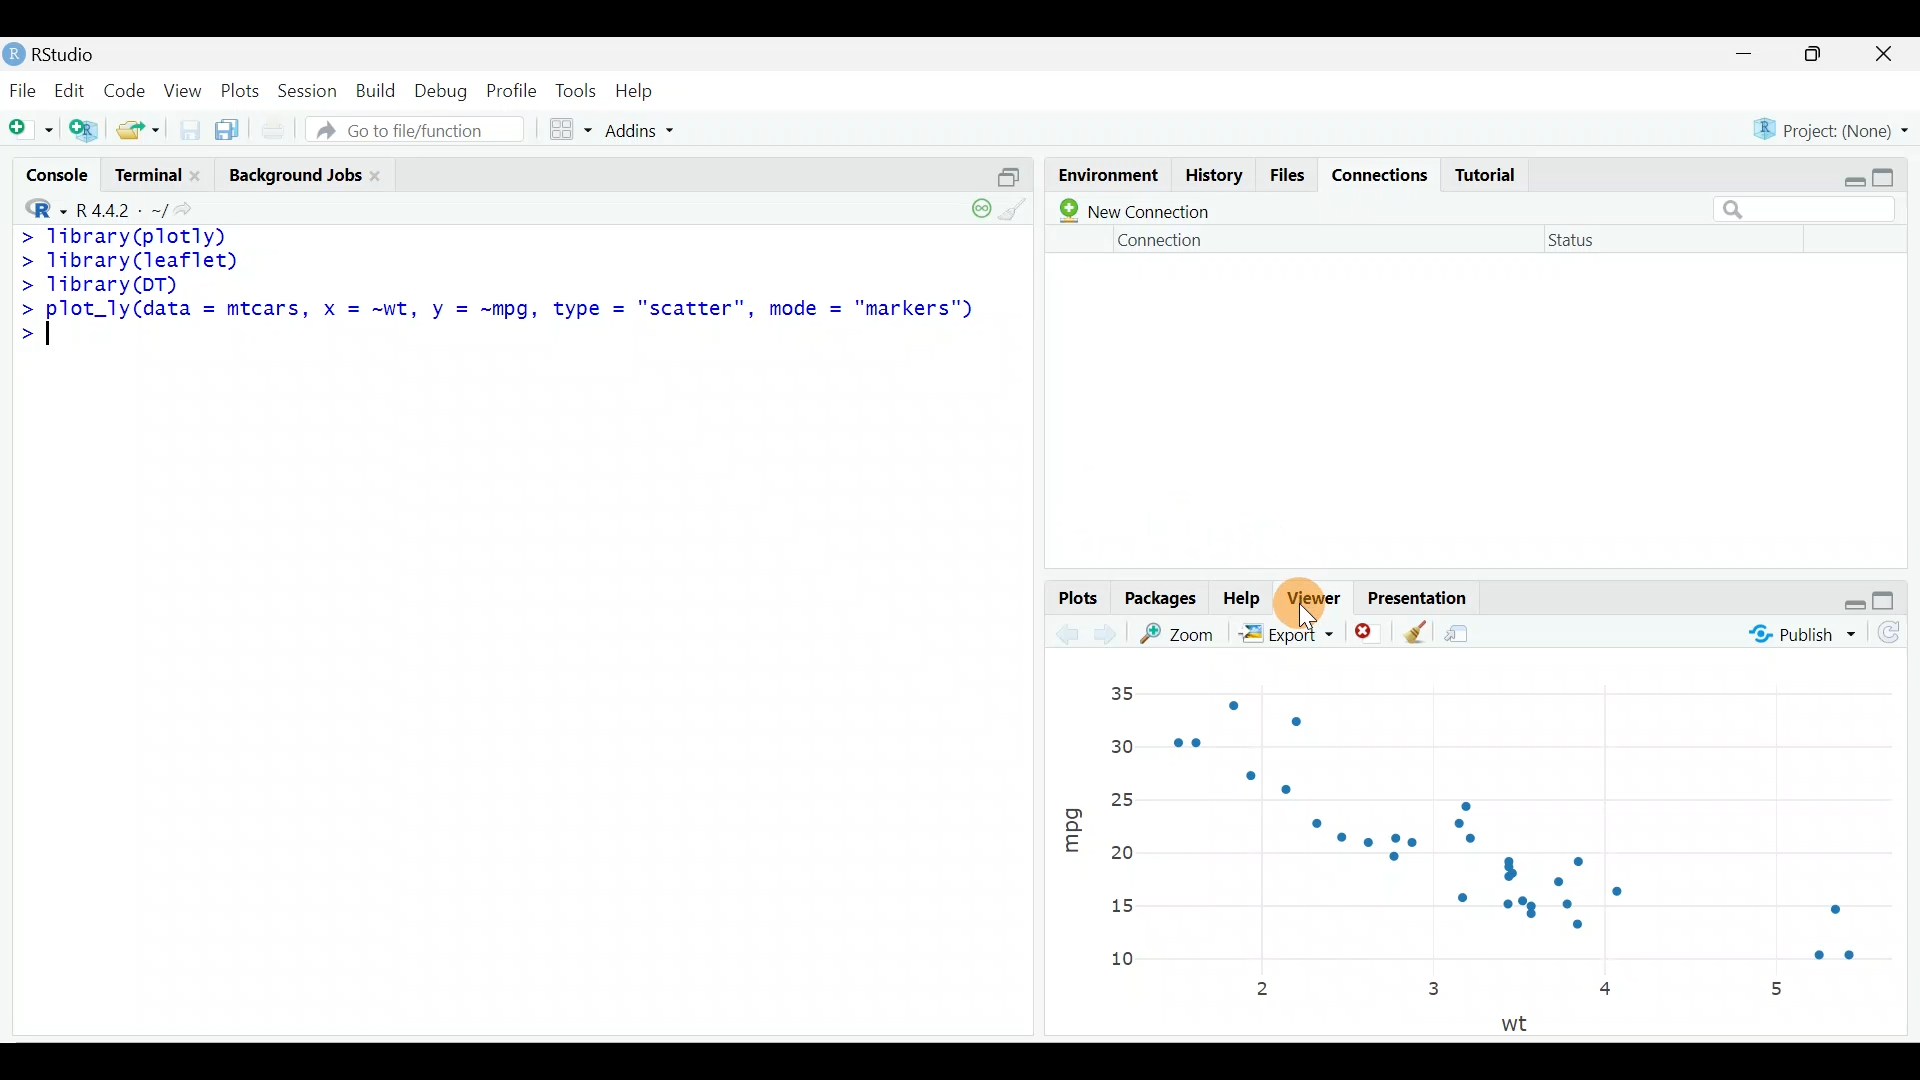 This screenshot has height=1080, width=1920. Describe the element at coordinates (240, 87) in the screenshot. I see `Plots` at that location.